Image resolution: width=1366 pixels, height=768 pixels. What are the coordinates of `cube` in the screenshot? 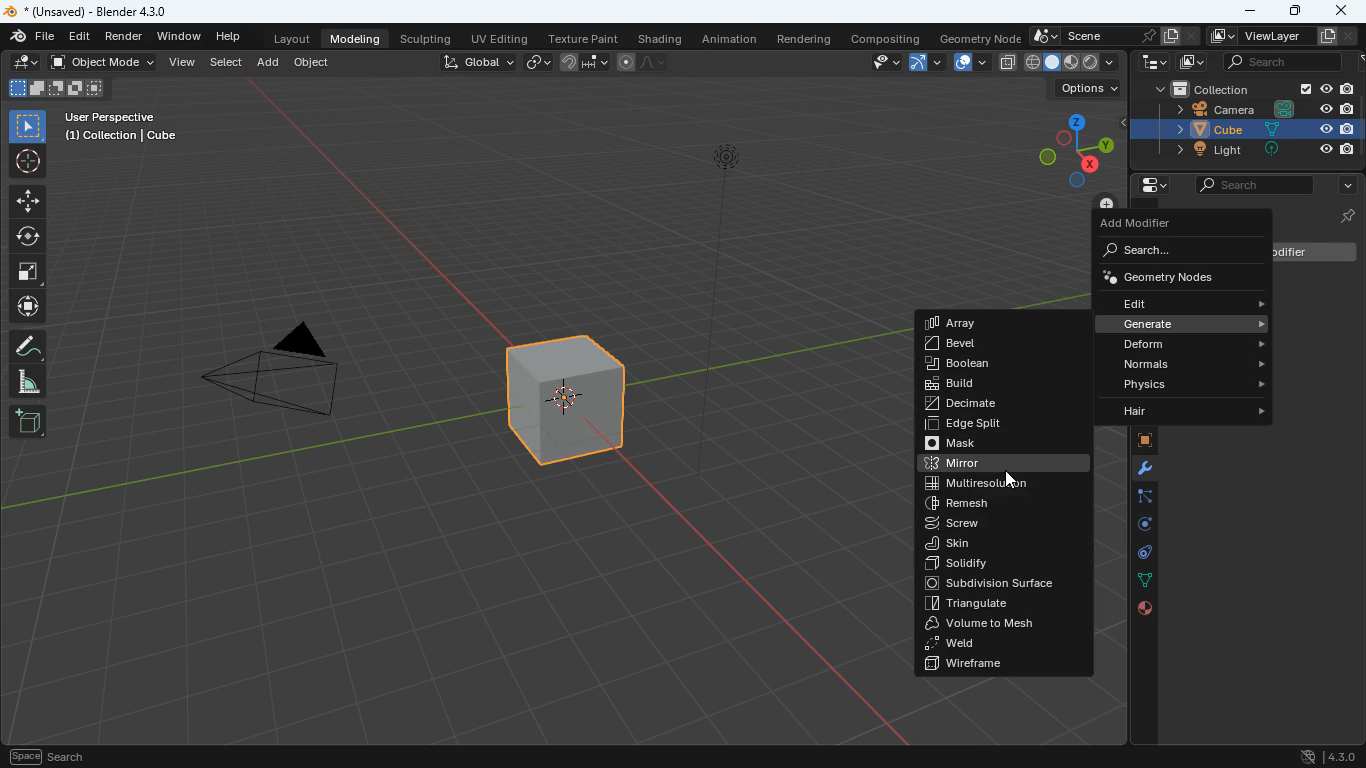 It's located at (1135, 441).